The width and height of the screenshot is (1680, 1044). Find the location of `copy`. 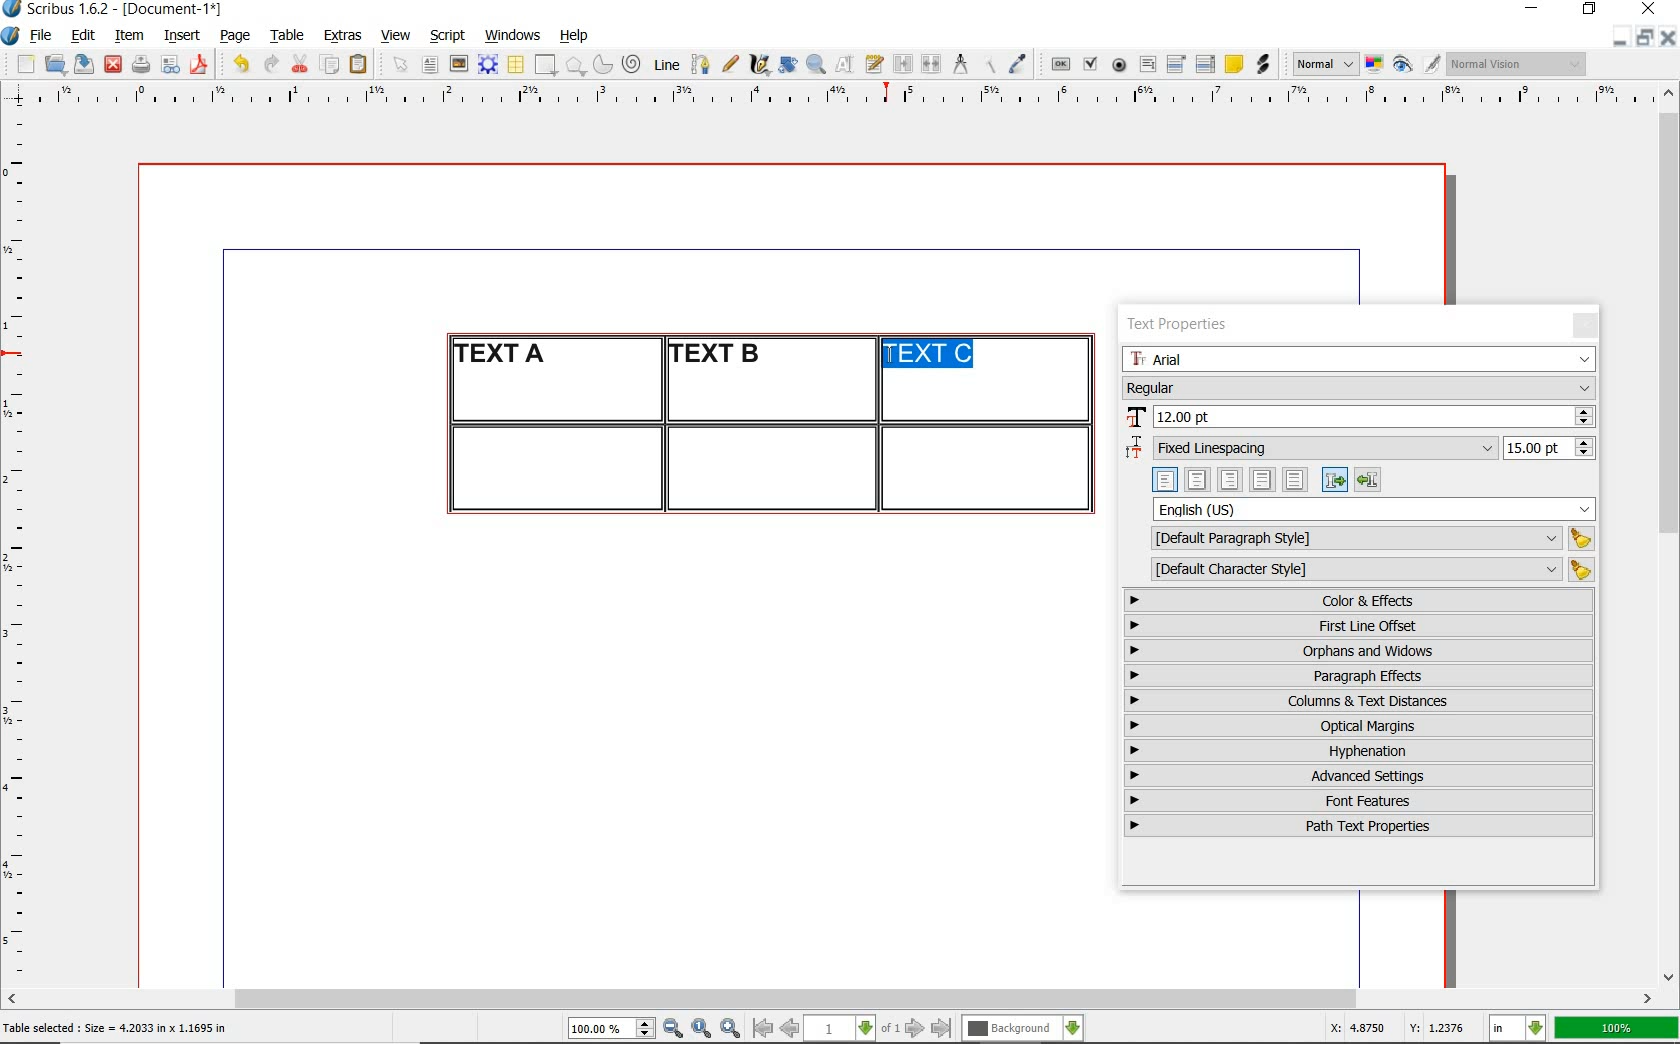

copy is located at coordinates (331, 66).